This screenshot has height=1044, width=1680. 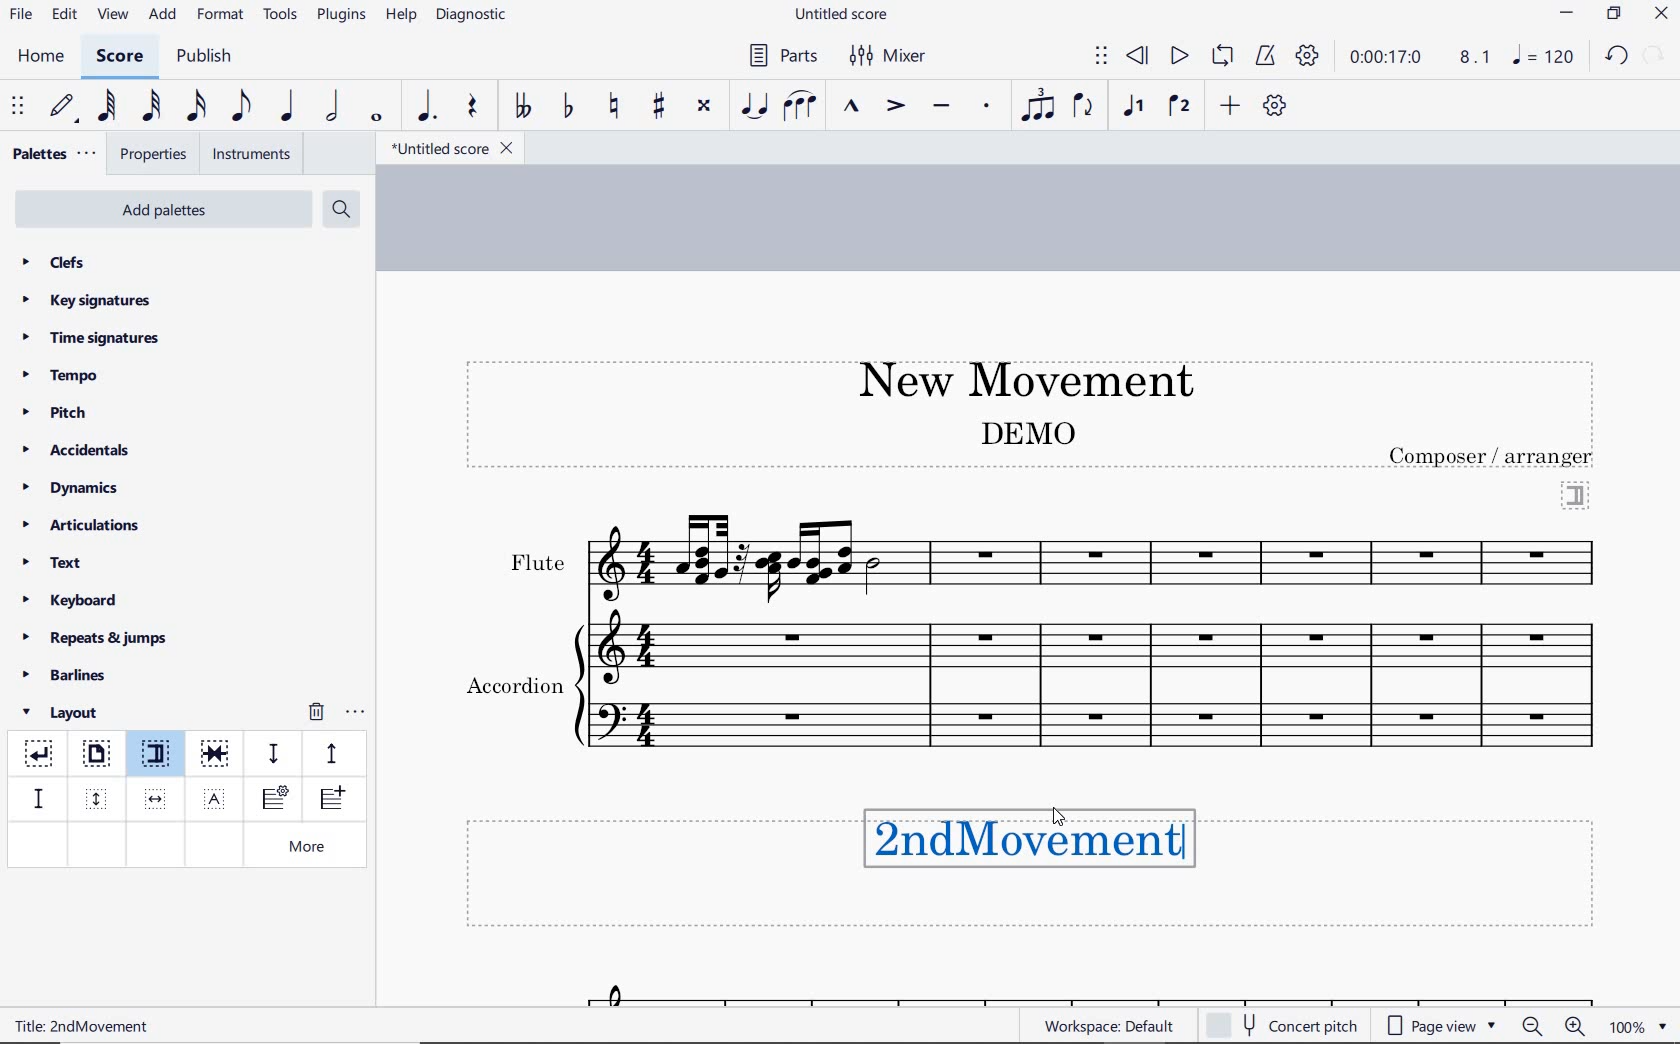 I want to click on clefs, so click(x=55, y=262).